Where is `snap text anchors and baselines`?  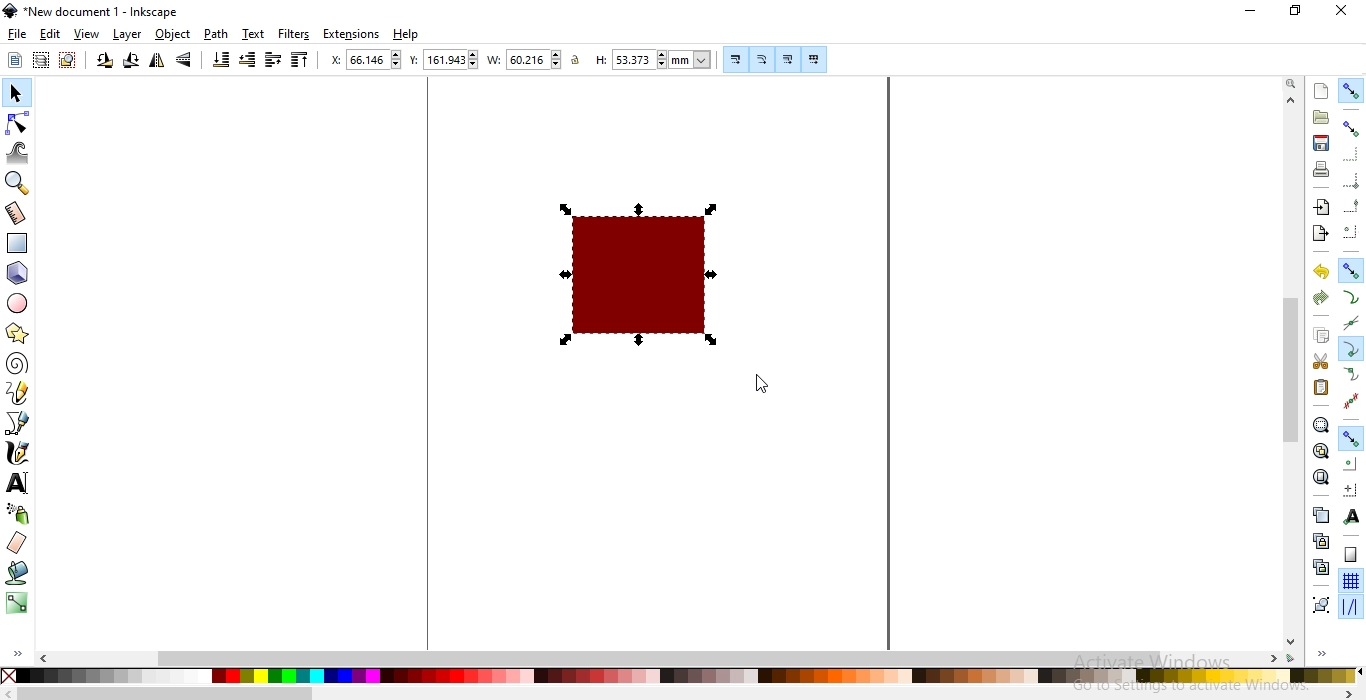 snap text anchors and baselines is located at coordinates (1349, 515).